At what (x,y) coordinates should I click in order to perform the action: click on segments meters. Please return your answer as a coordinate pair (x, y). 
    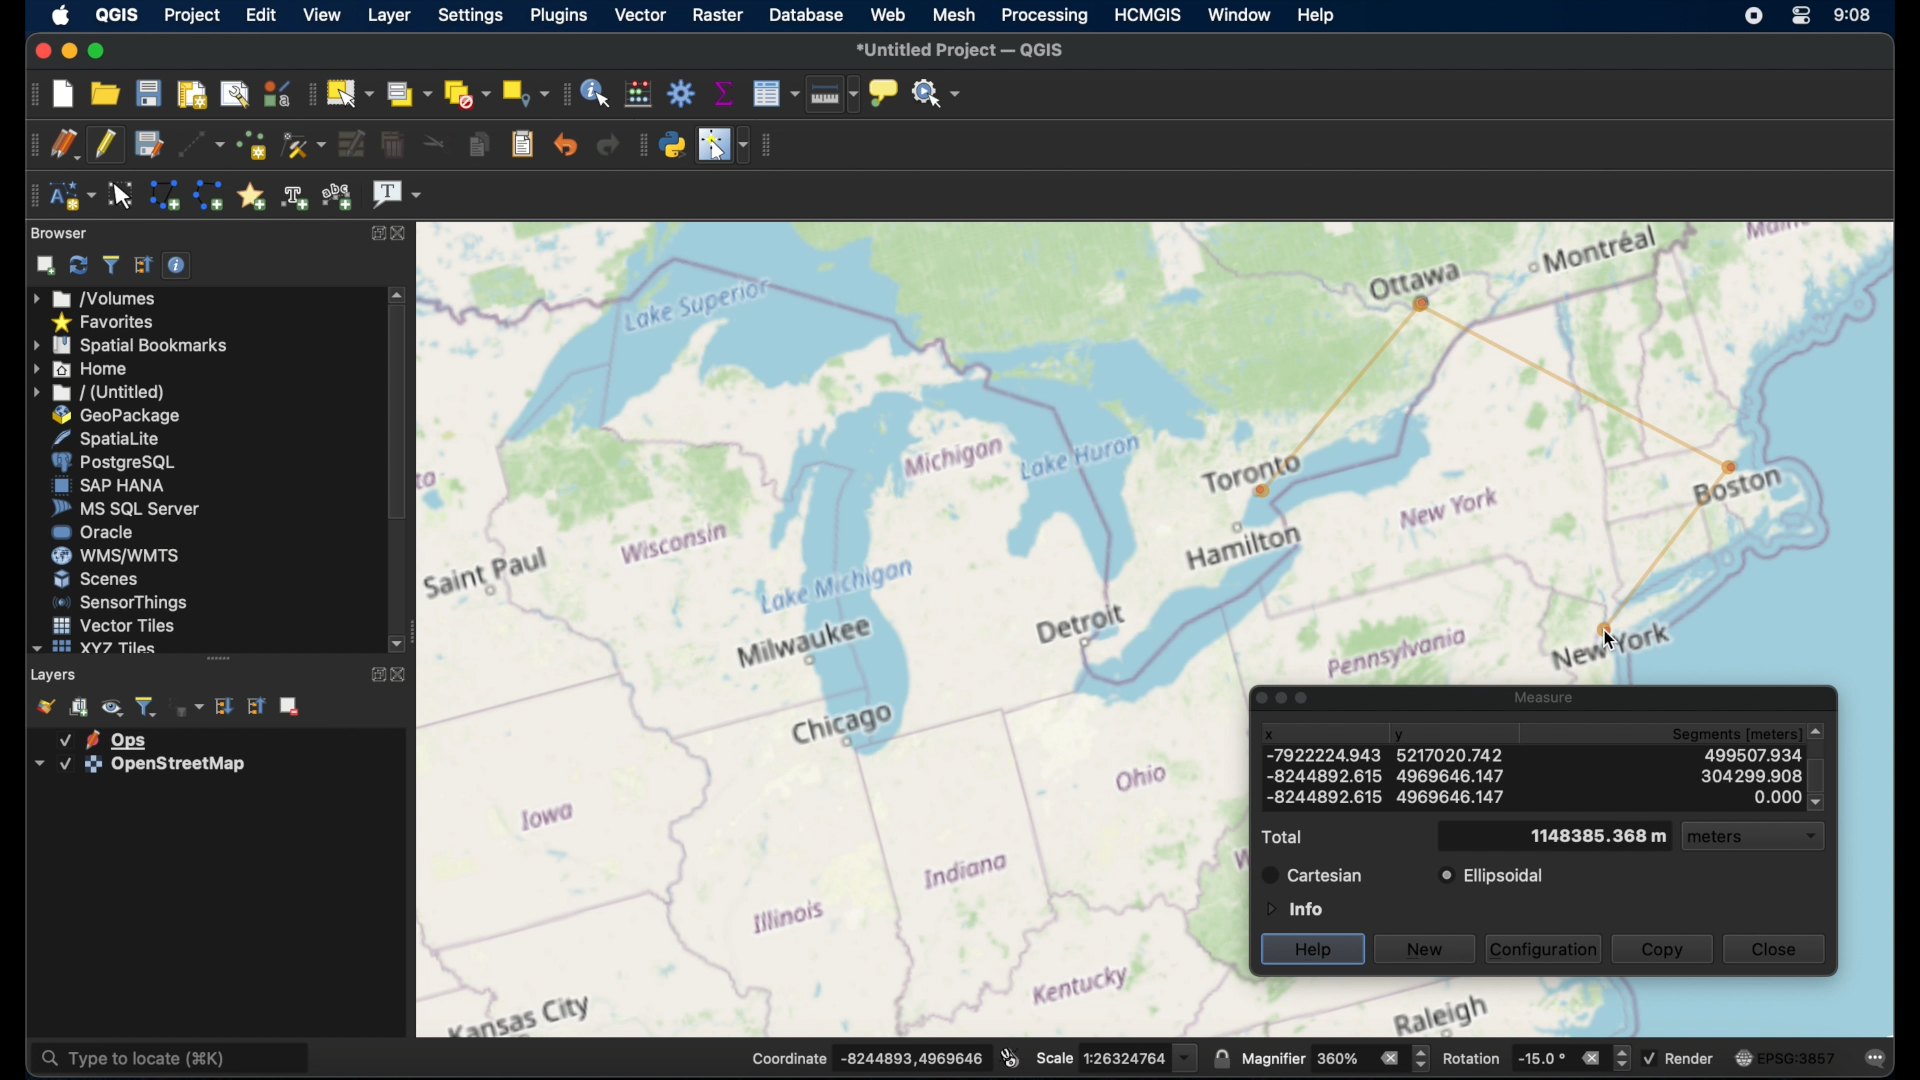
    Looking at the image, I should click on (1754, 730).